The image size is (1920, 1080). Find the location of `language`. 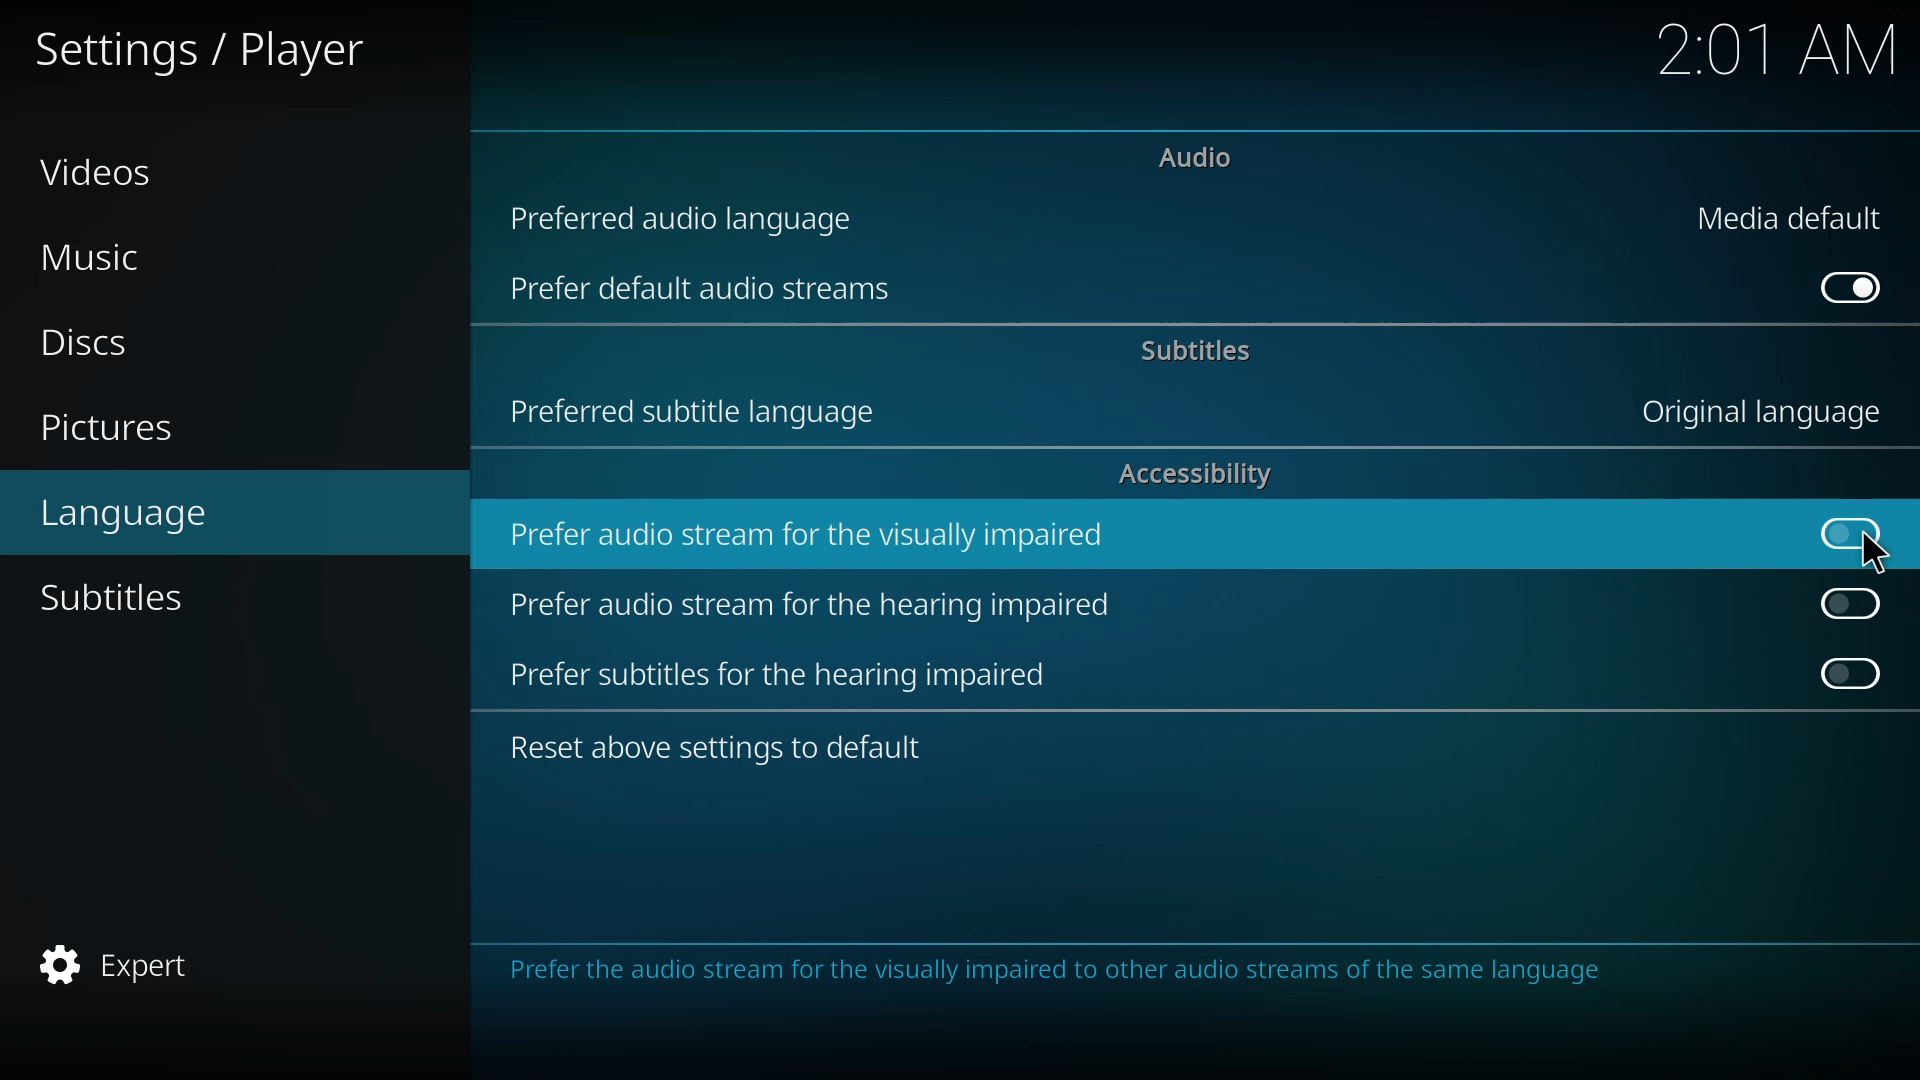

language is located at coordinates (134, 515).